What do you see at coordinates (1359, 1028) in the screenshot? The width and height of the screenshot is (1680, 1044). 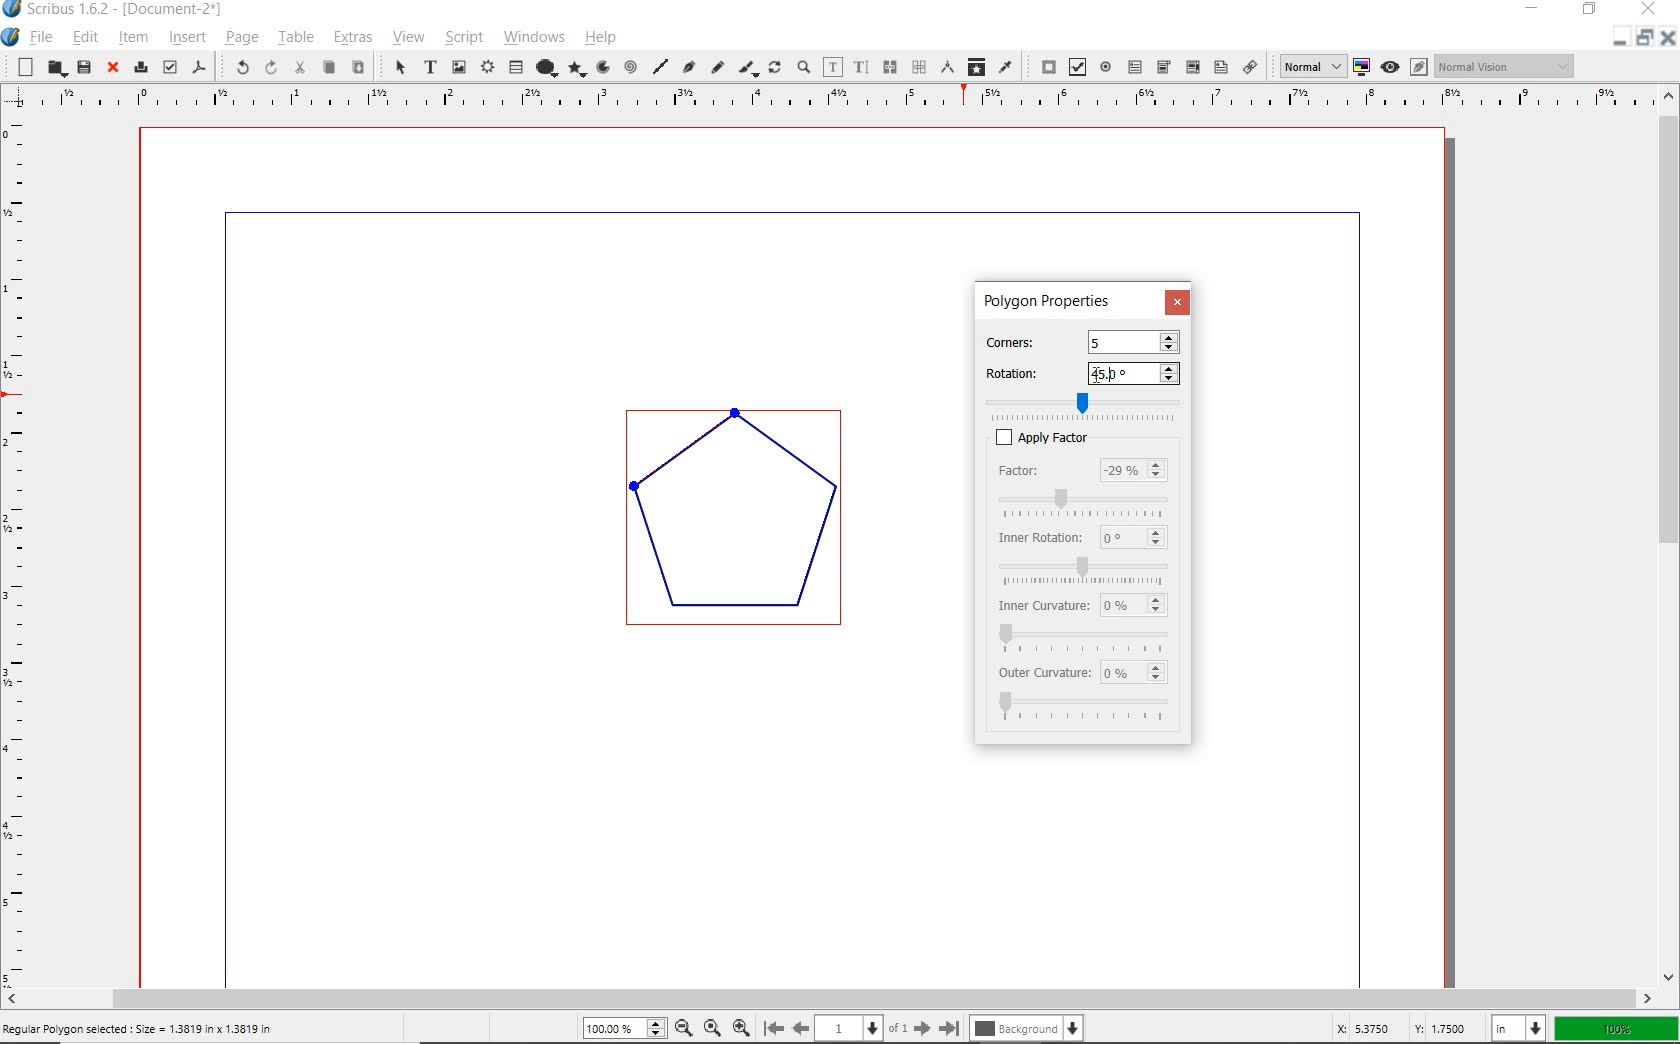 I see `x: 3.17%` at bounding box center [1359, 1028].